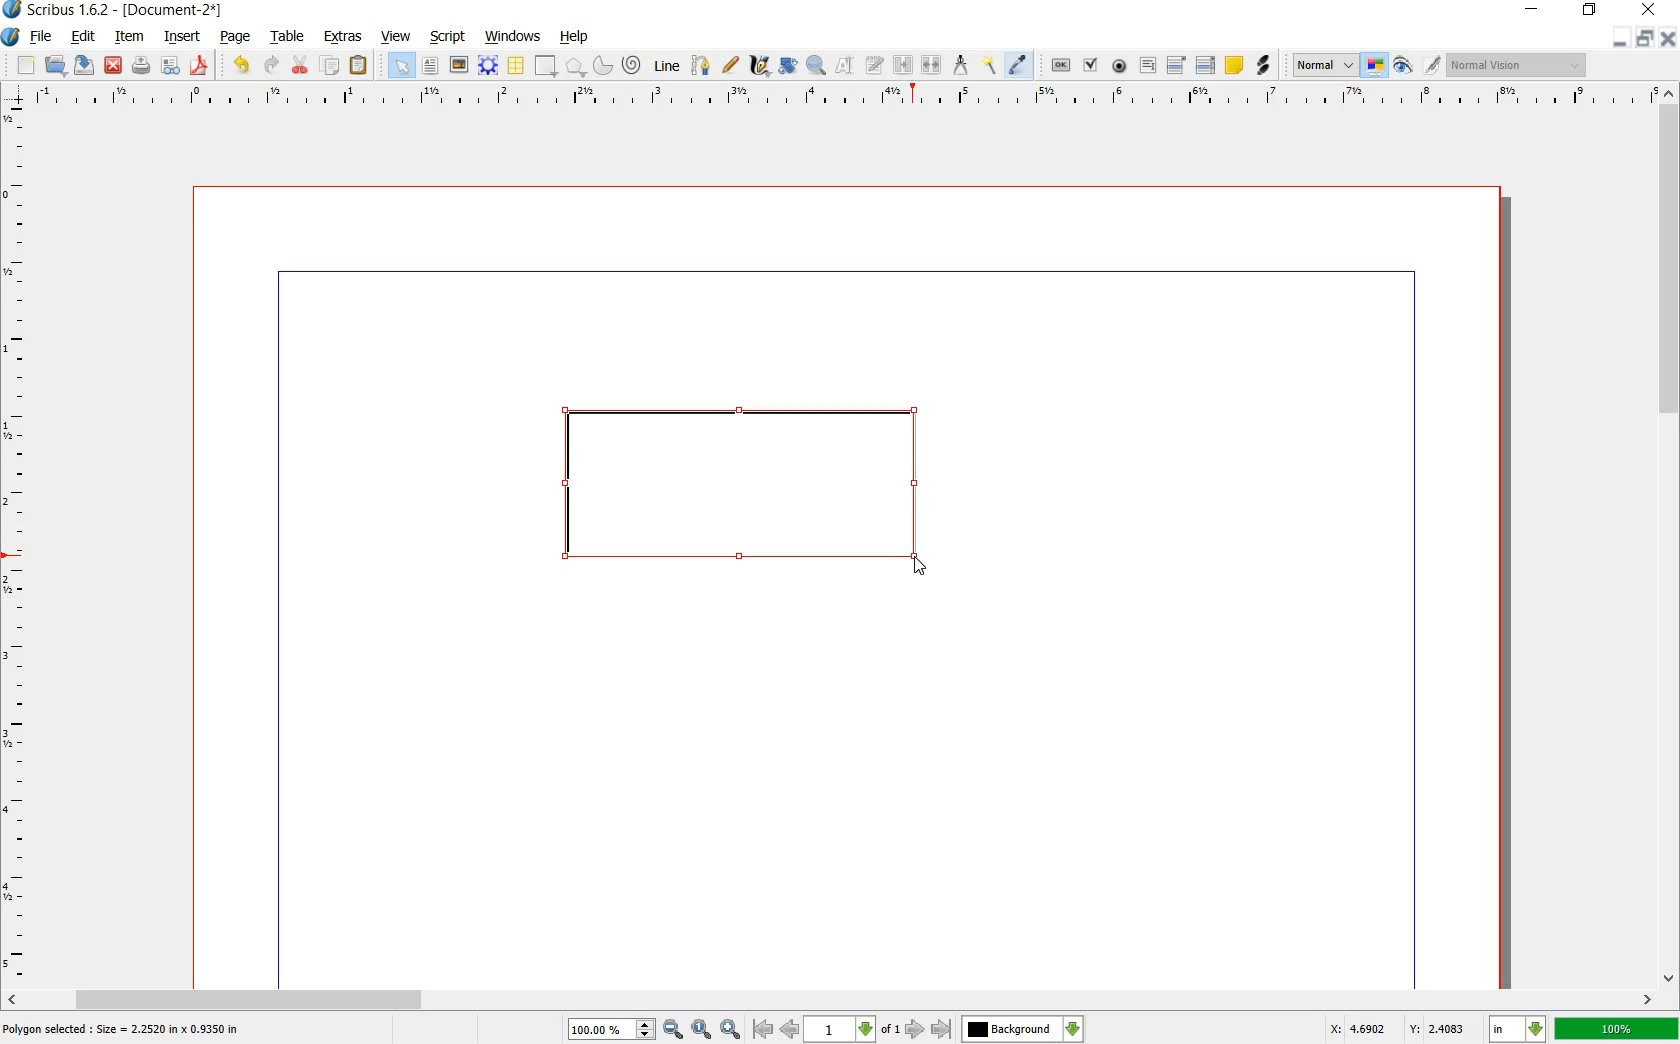 The image size is (1680, 1044). Describe the element at coordinates (612, 1030) in the screenshot. I see `100.00%` at that location.